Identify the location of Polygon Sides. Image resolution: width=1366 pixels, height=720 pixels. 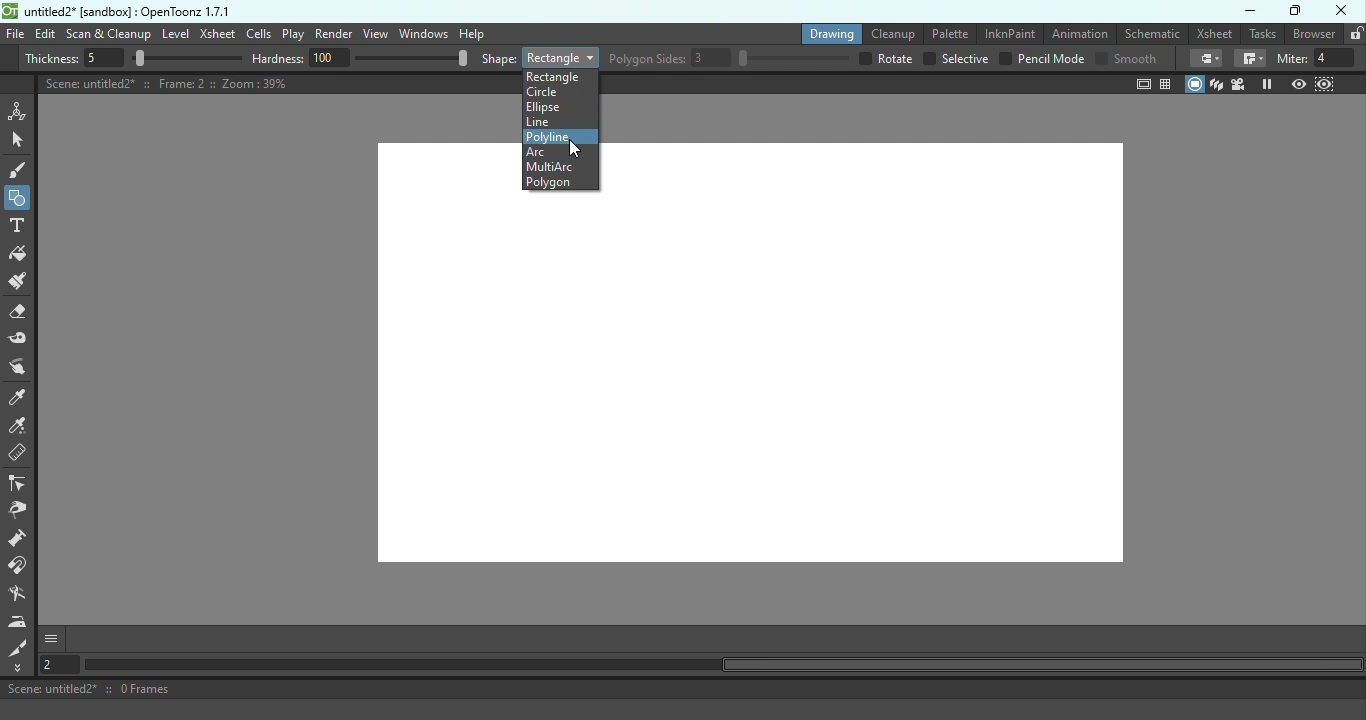
(730, 59).